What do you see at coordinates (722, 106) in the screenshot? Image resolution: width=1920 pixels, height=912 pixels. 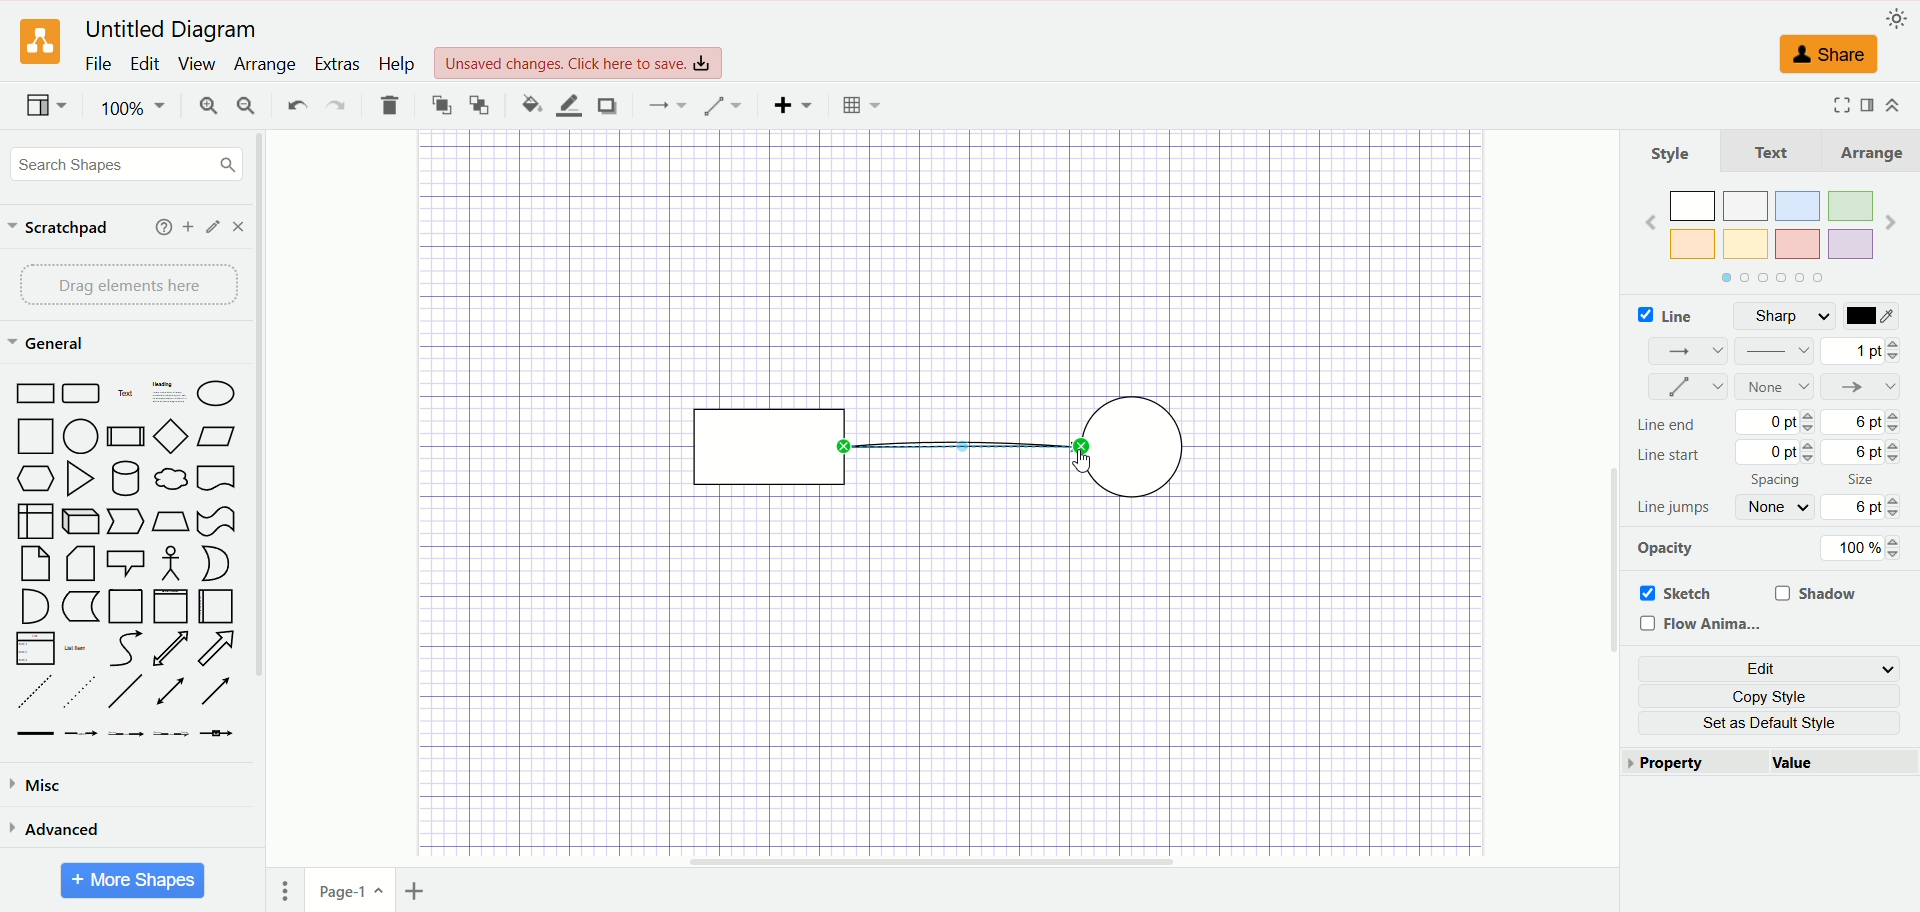 I see `waypoint` at bounding box center [722, 106].